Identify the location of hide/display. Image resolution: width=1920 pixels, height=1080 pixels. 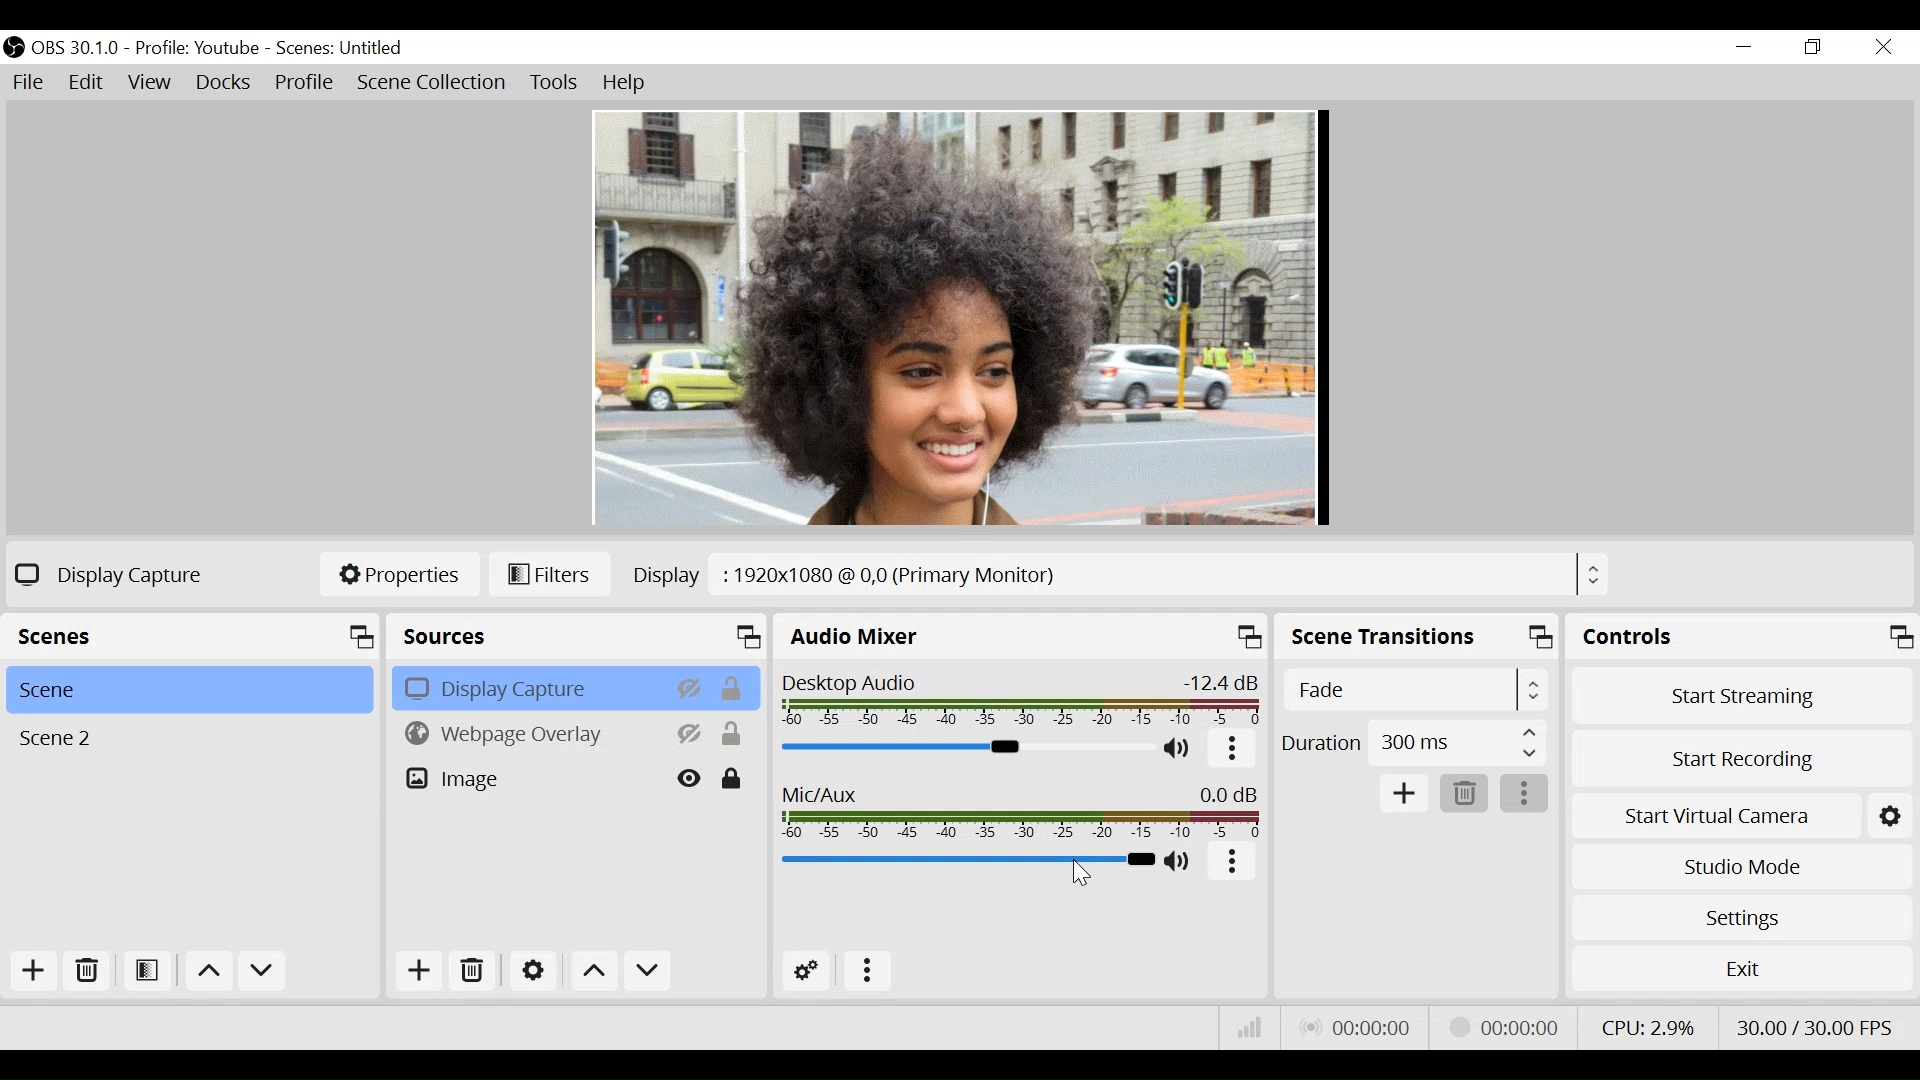
(691, 734).